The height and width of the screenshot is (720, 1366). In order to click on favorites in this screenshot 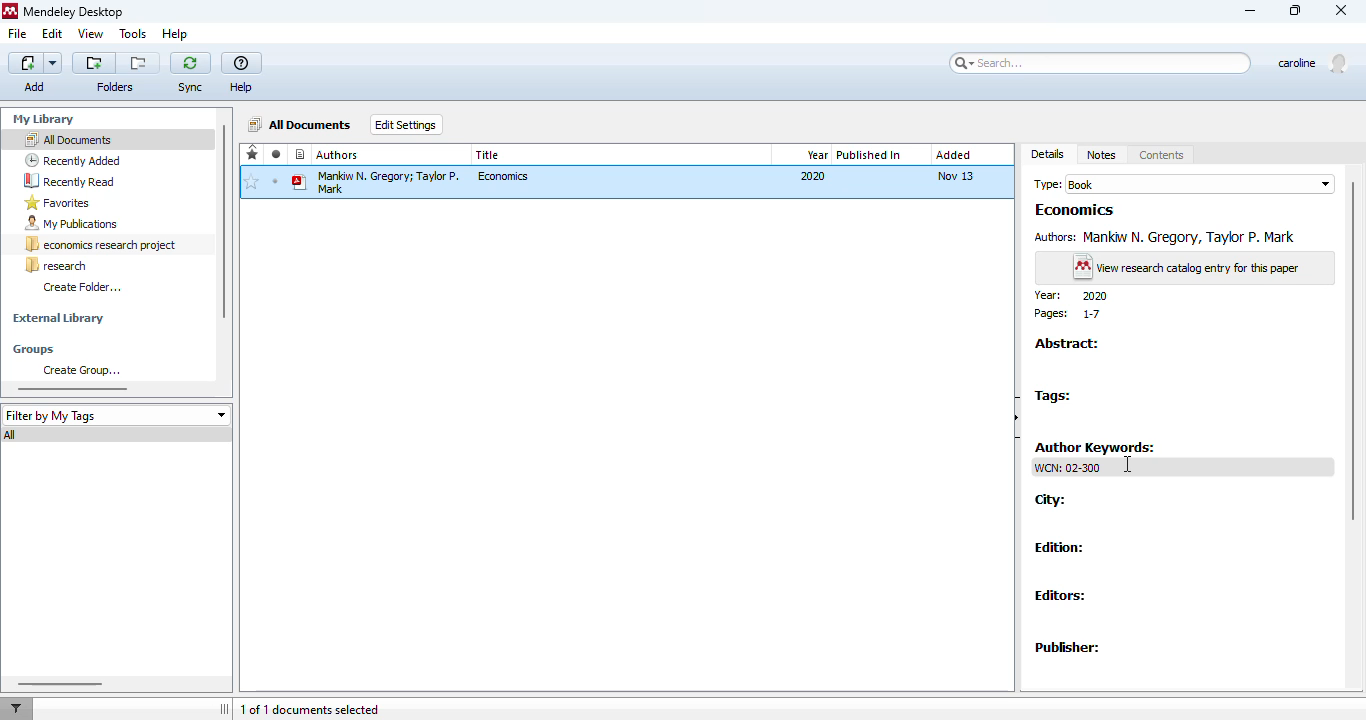, I will do `click(252, 152)`.